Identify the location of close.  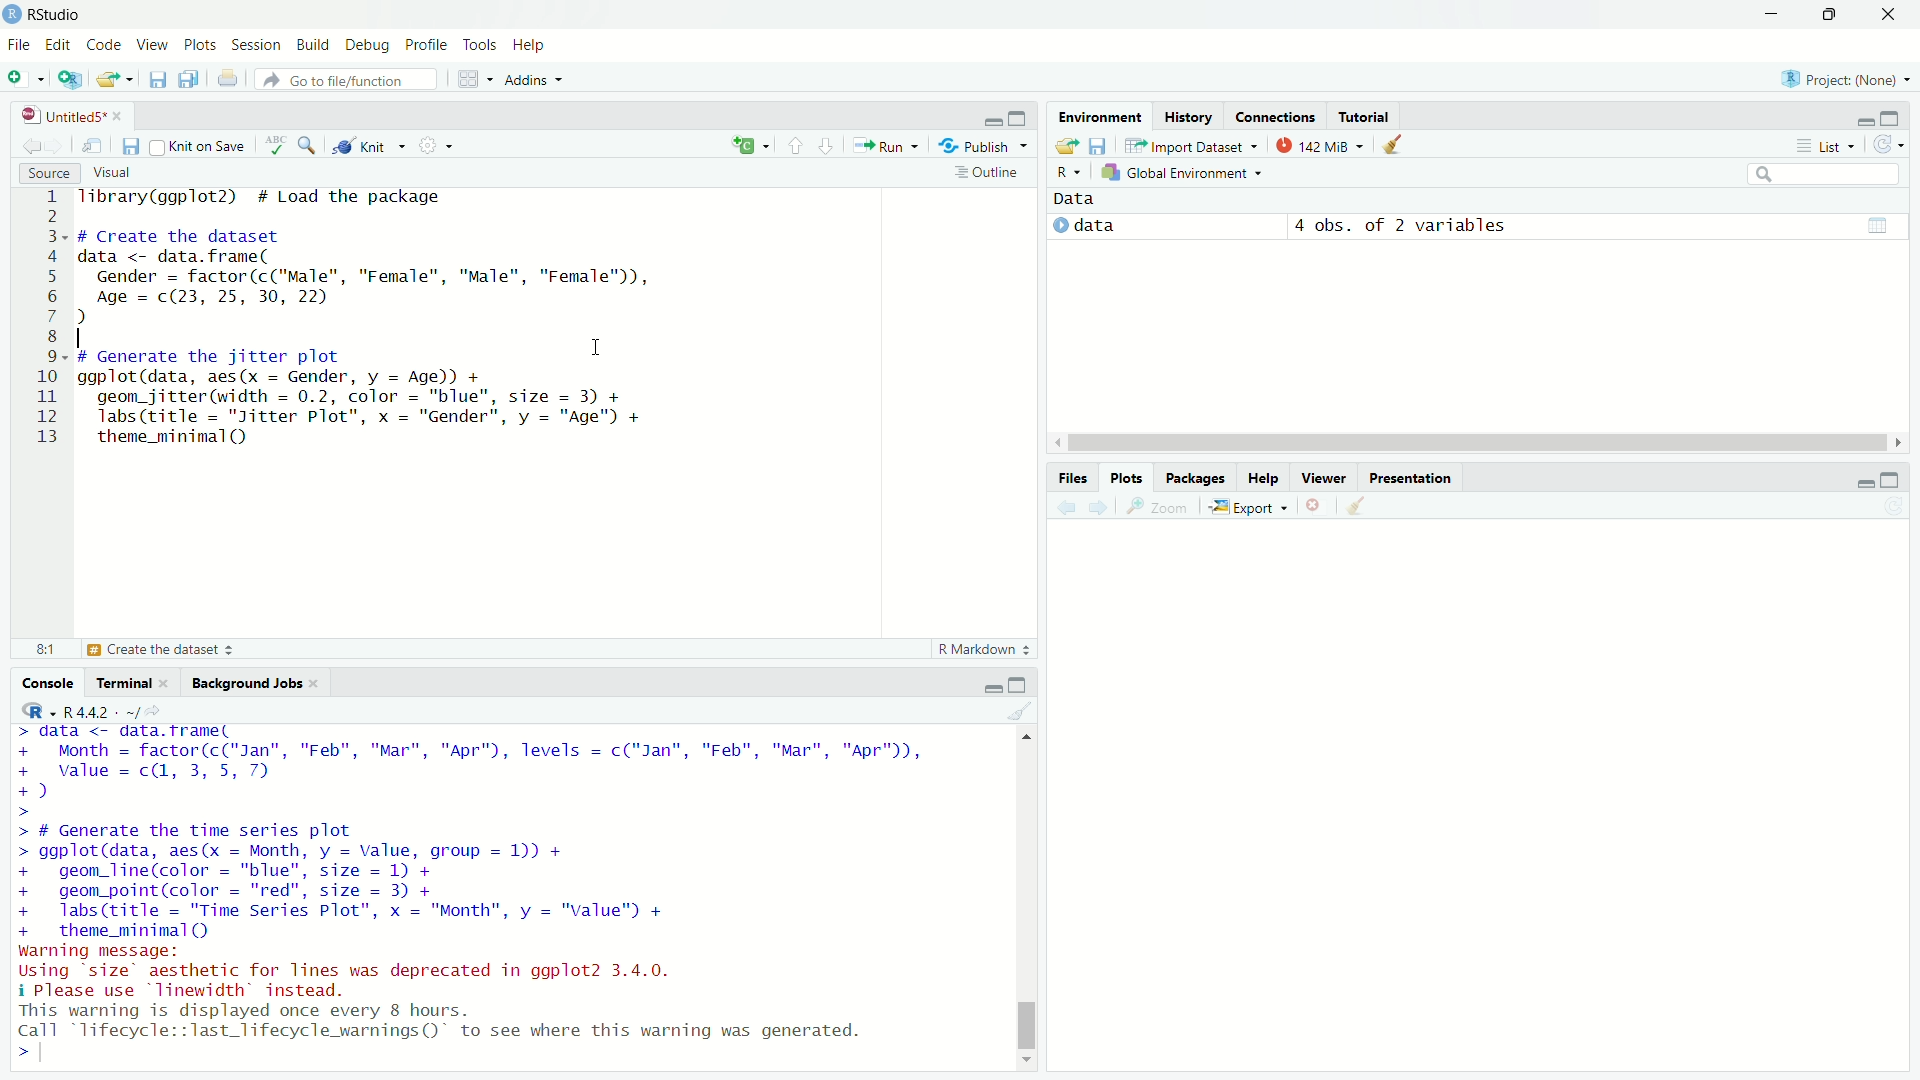
(1894, 14).